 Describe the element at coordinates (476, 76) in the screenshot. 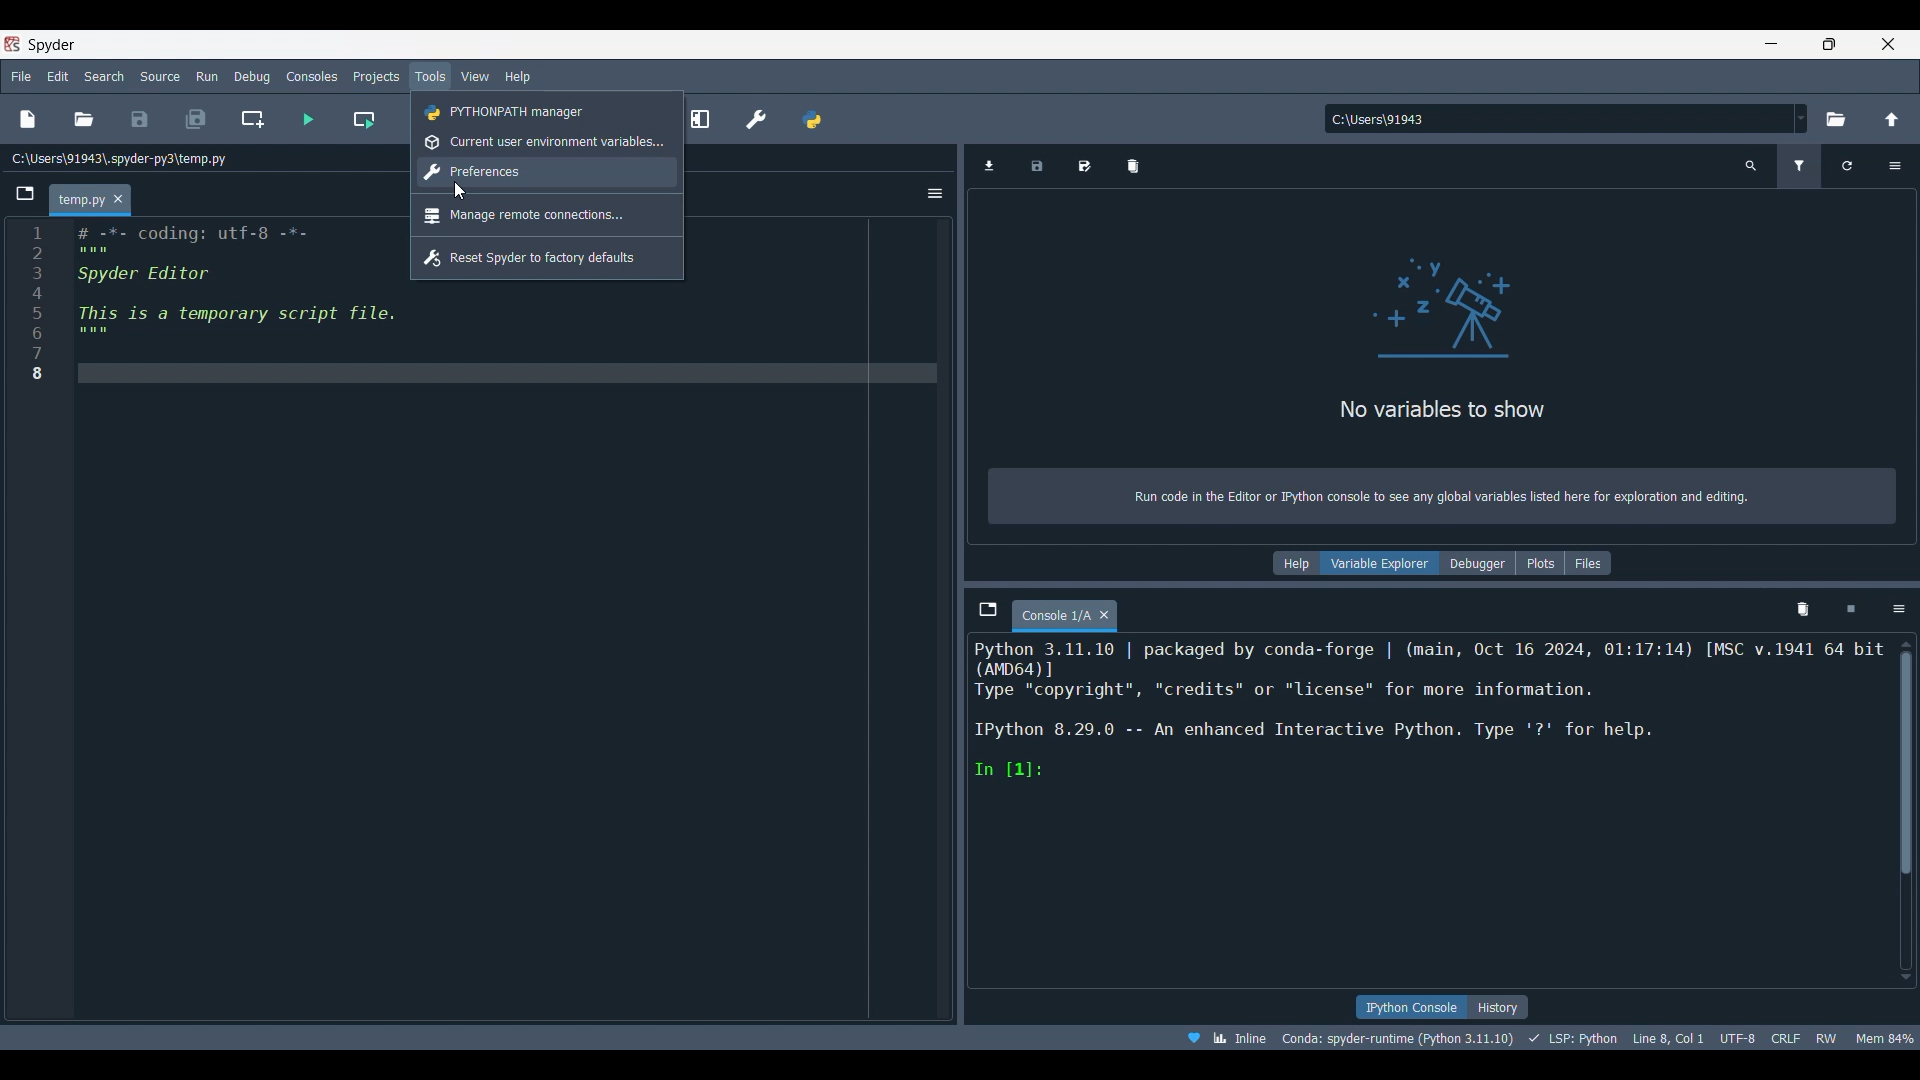

I see `View menu` at that location.